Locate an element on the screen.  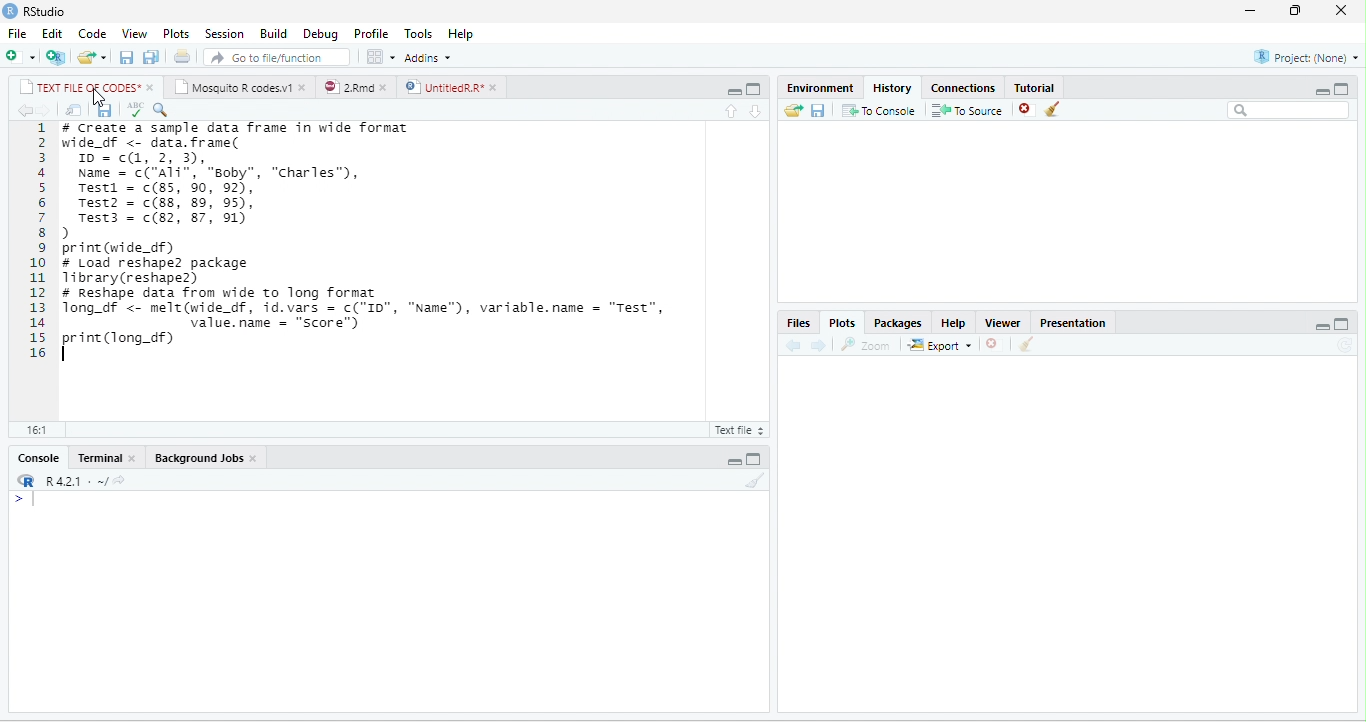
# Load reshape2 package Library(reshape2) is located at coordinates (170, 271).